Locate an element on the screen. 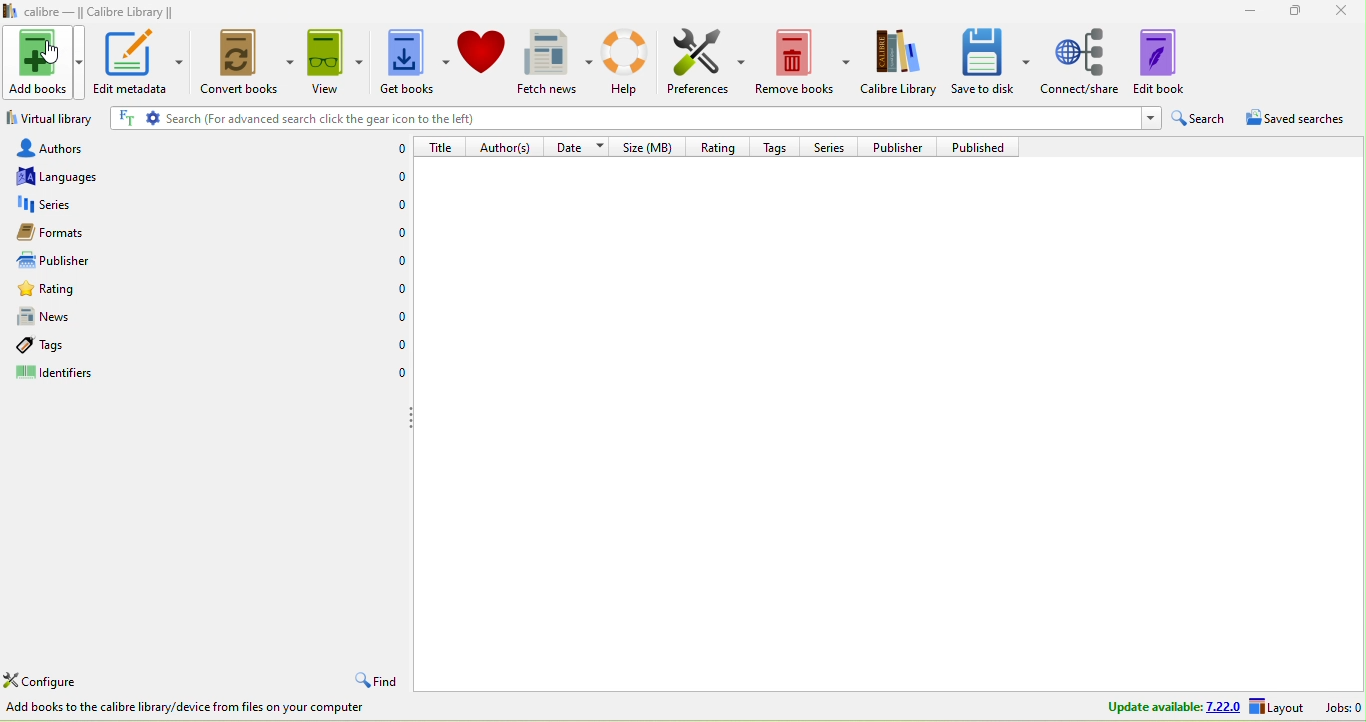 This screenshot has height=722, width=1366. update available 7.22.0 is located at coordinates (1171, 707).